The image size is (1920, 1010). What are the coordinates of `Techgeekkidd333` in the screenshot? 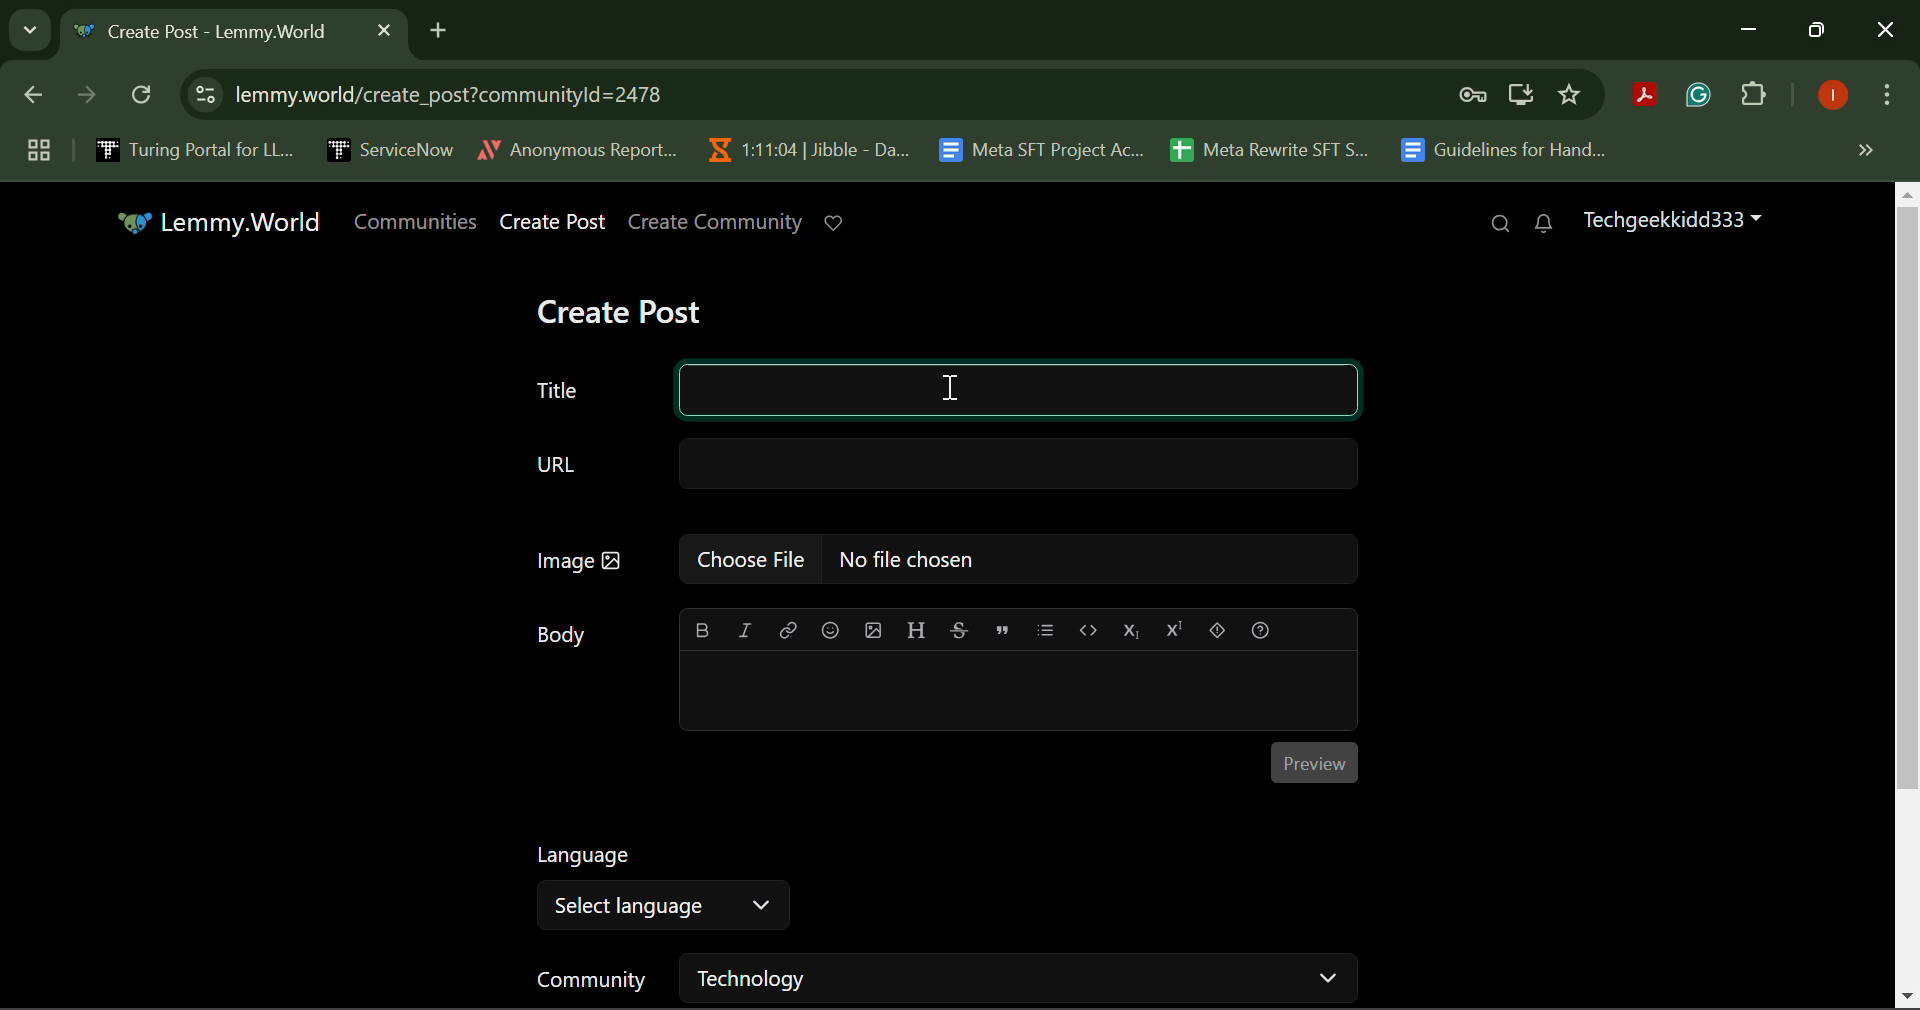 It's located at (1670, 218).